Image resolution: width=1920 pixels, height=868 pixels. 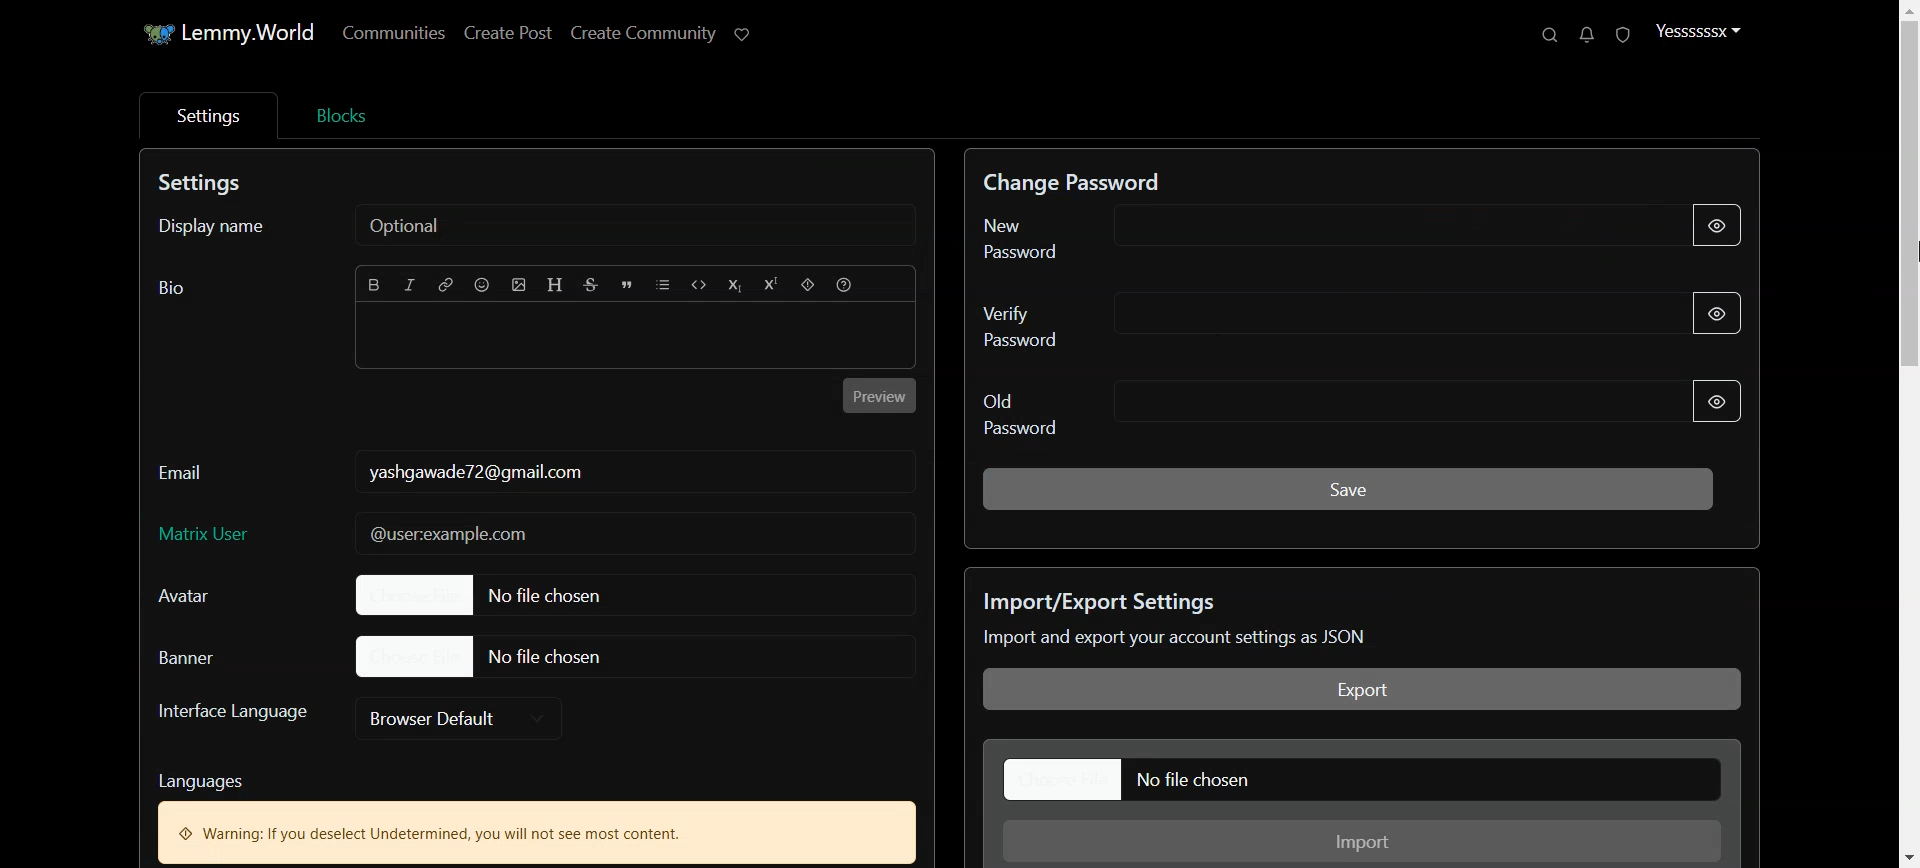 What do you see at coordinates (1587, 34) in the screenshot?
I see `Unread message` at bounding box center [1587, 34].